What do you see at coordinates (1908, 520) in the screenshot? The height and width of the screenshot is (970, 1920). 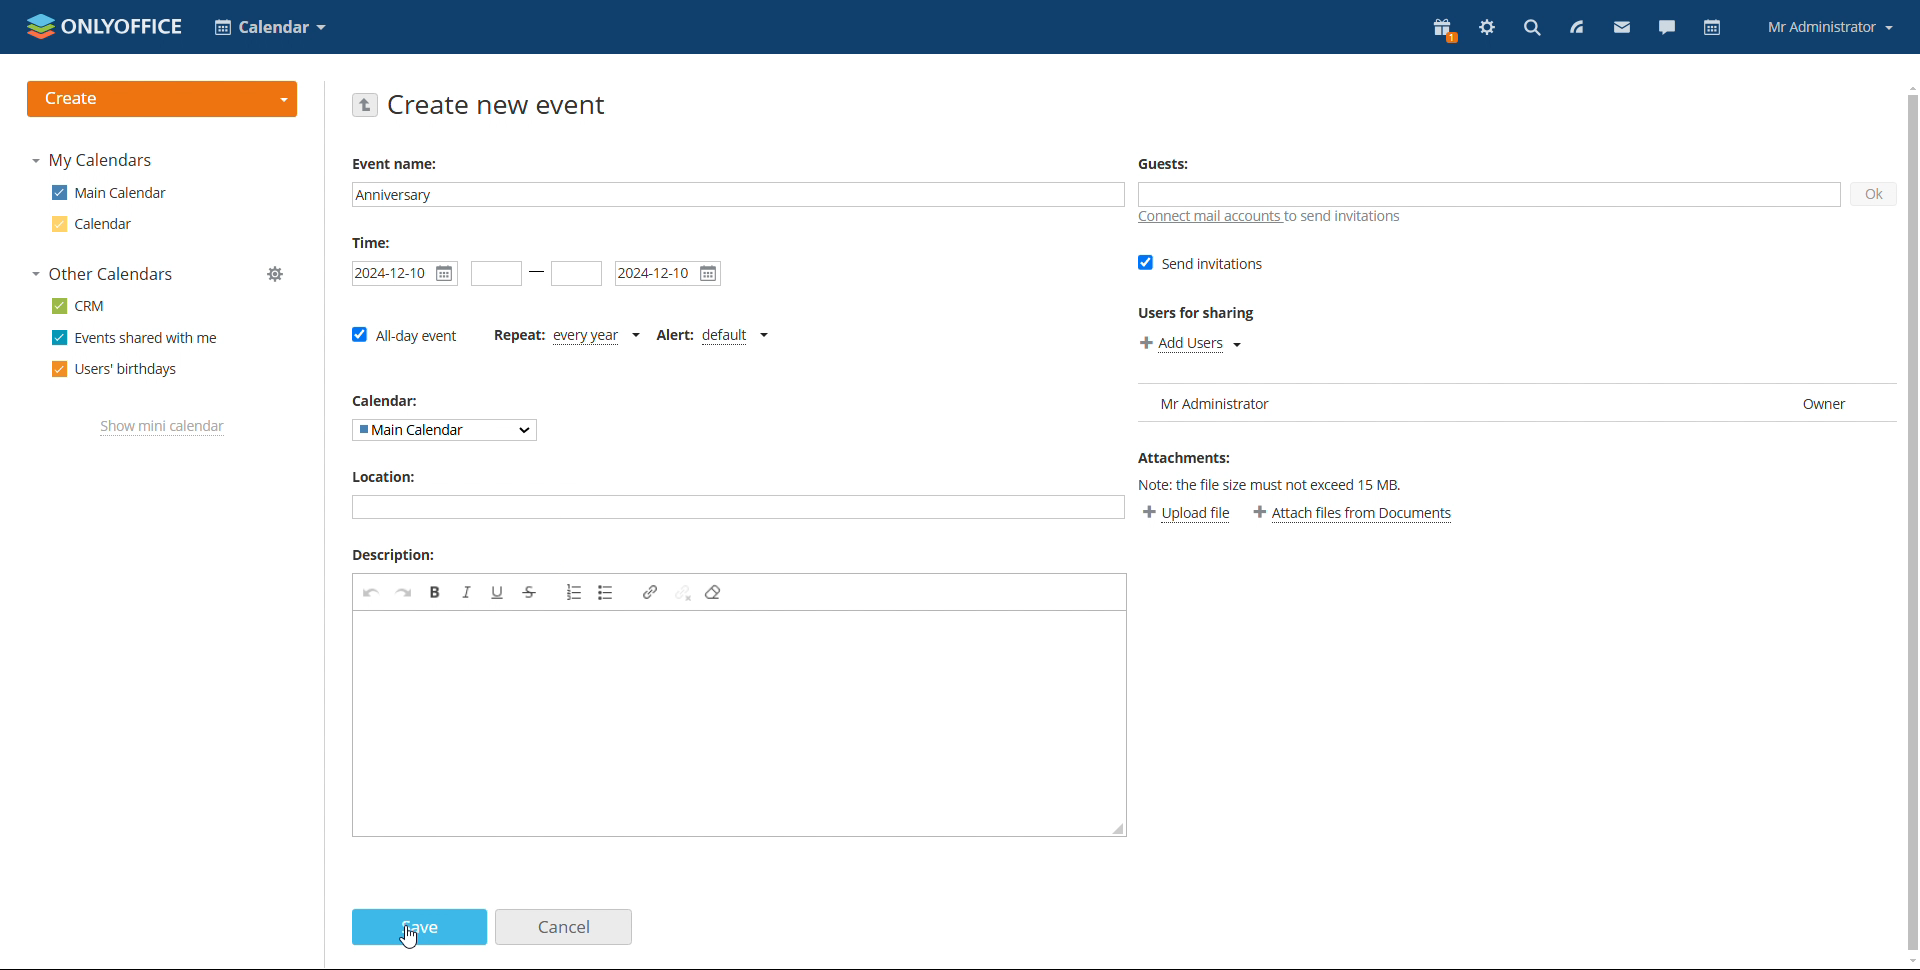 I see `vertical scroll bar` at bounding box center [1908, 520].